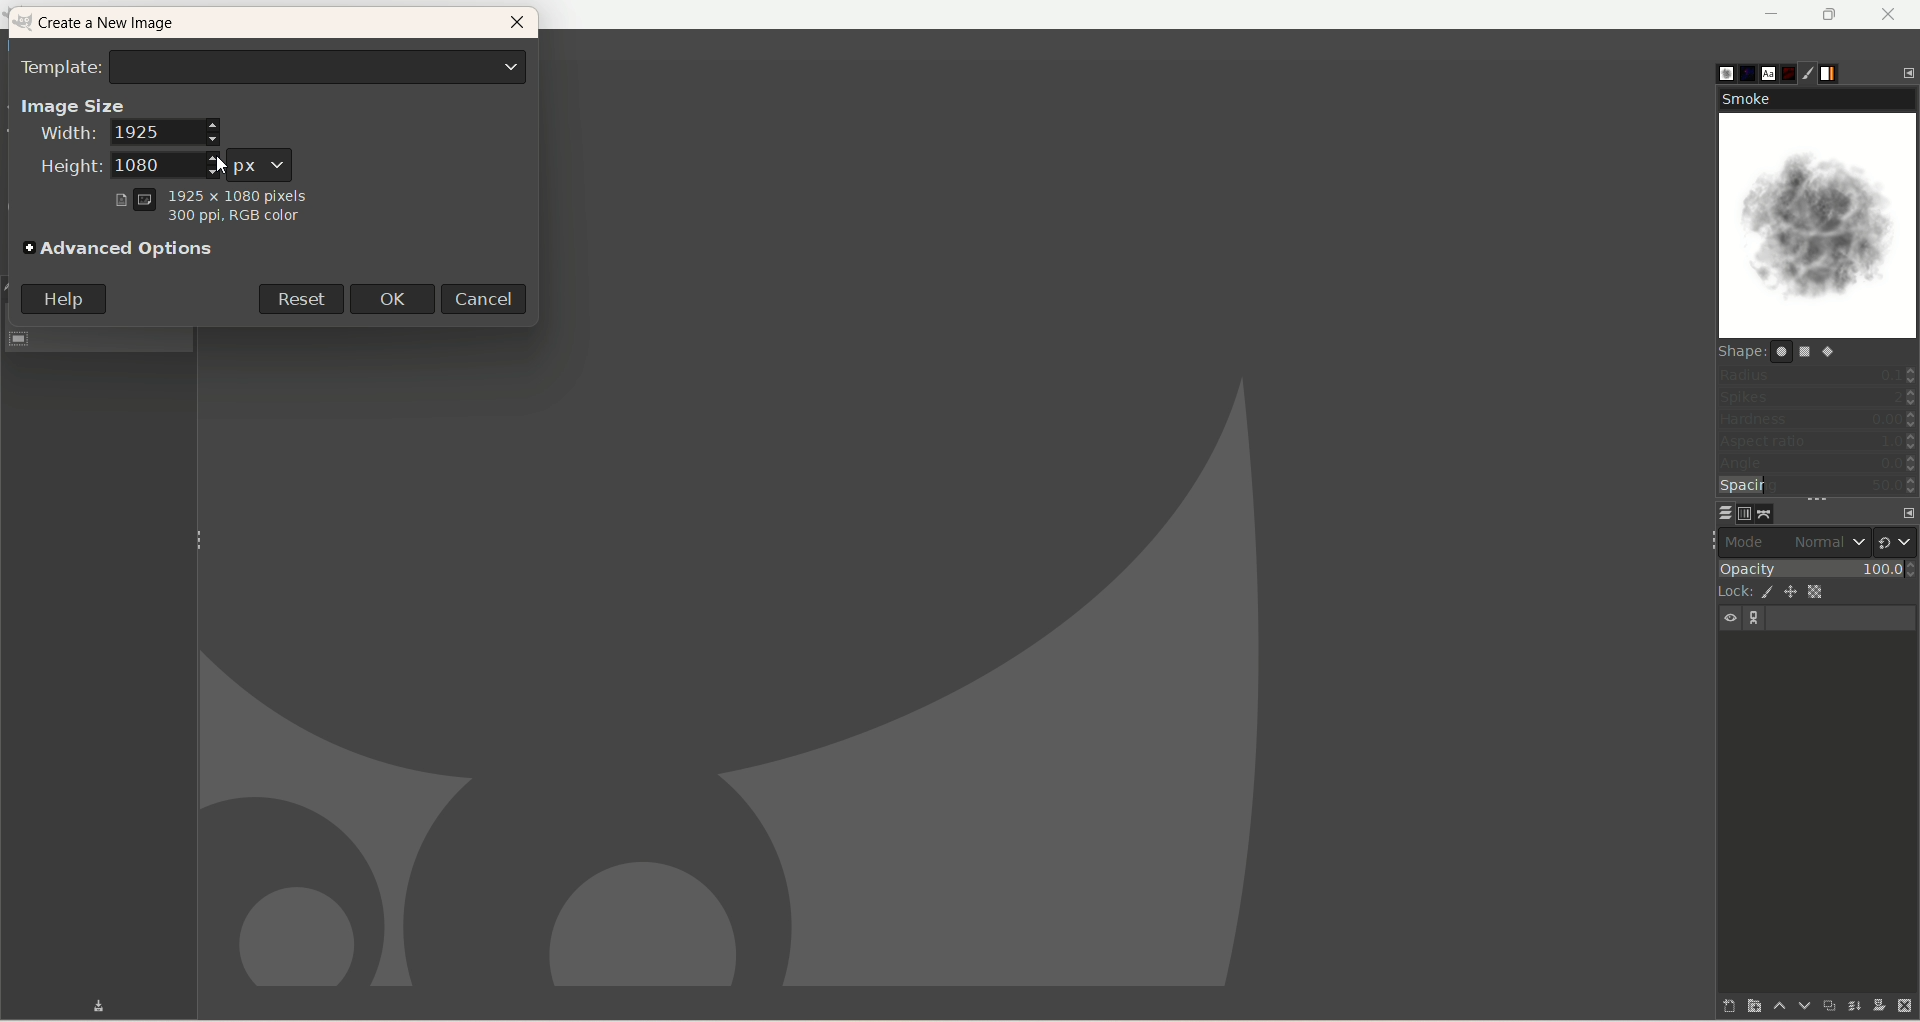 This screenshot has width=1920, height=1022. I want to click on help, so click(64, 299).